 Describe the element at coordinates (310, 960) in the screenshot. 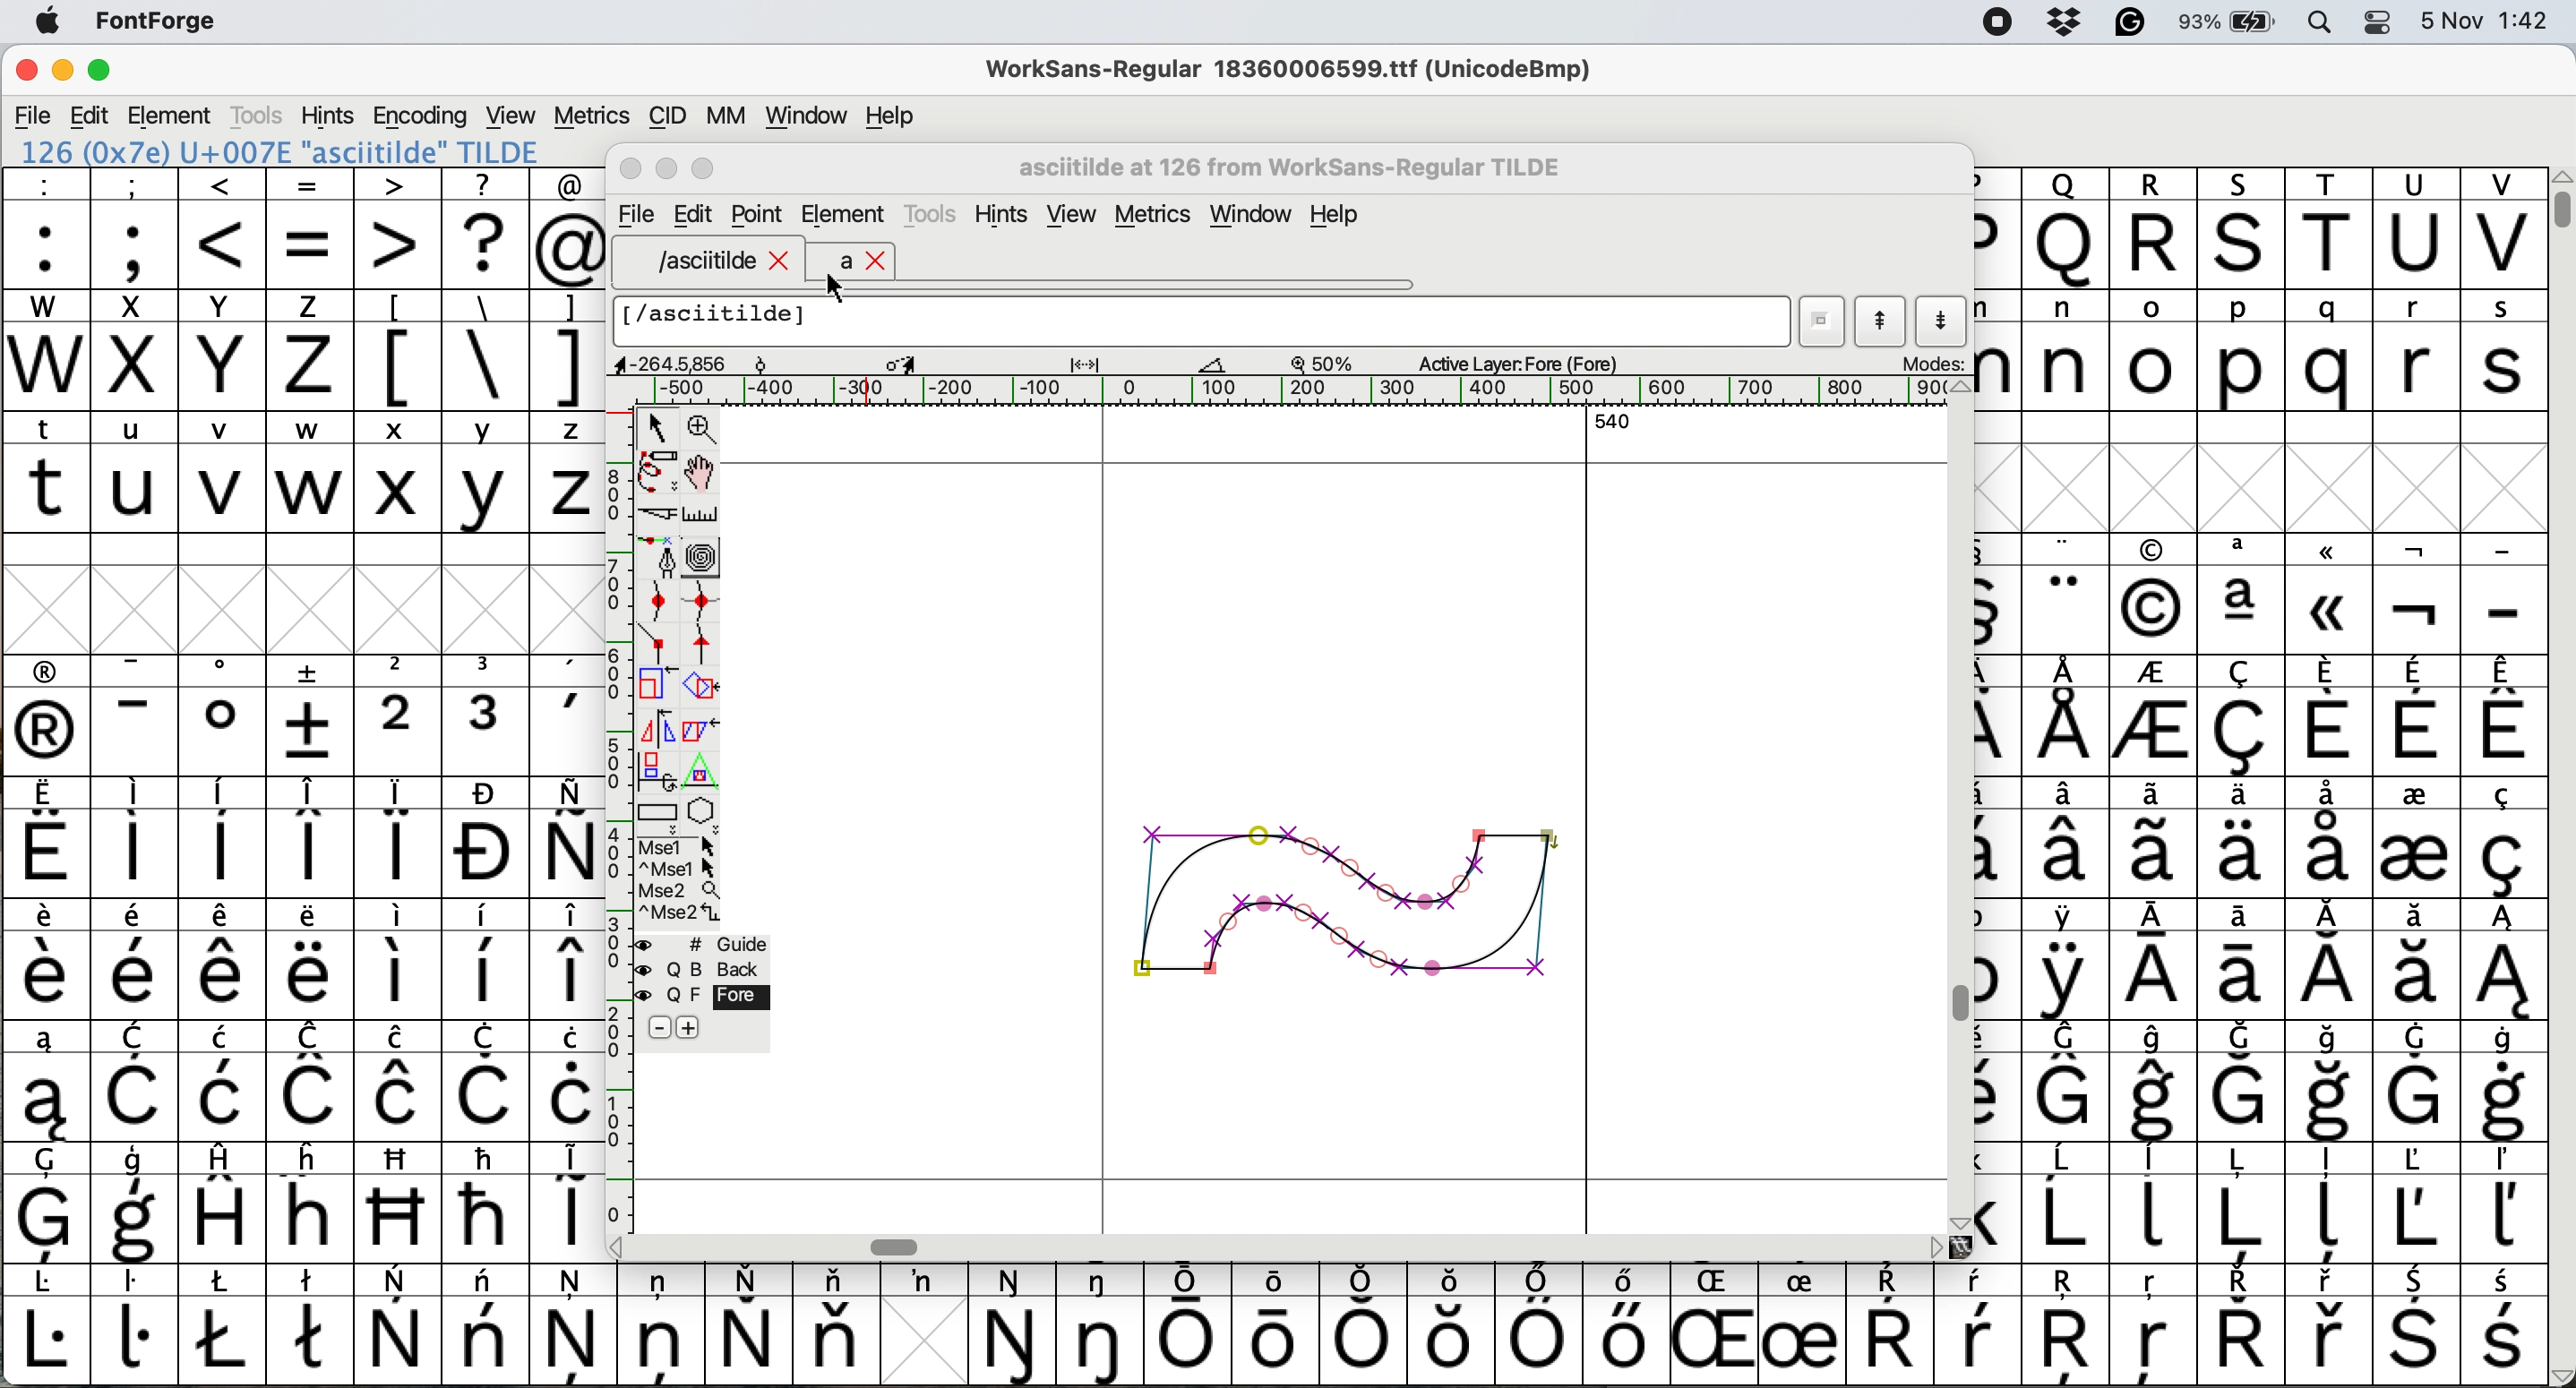

I see `symbol` at that location.